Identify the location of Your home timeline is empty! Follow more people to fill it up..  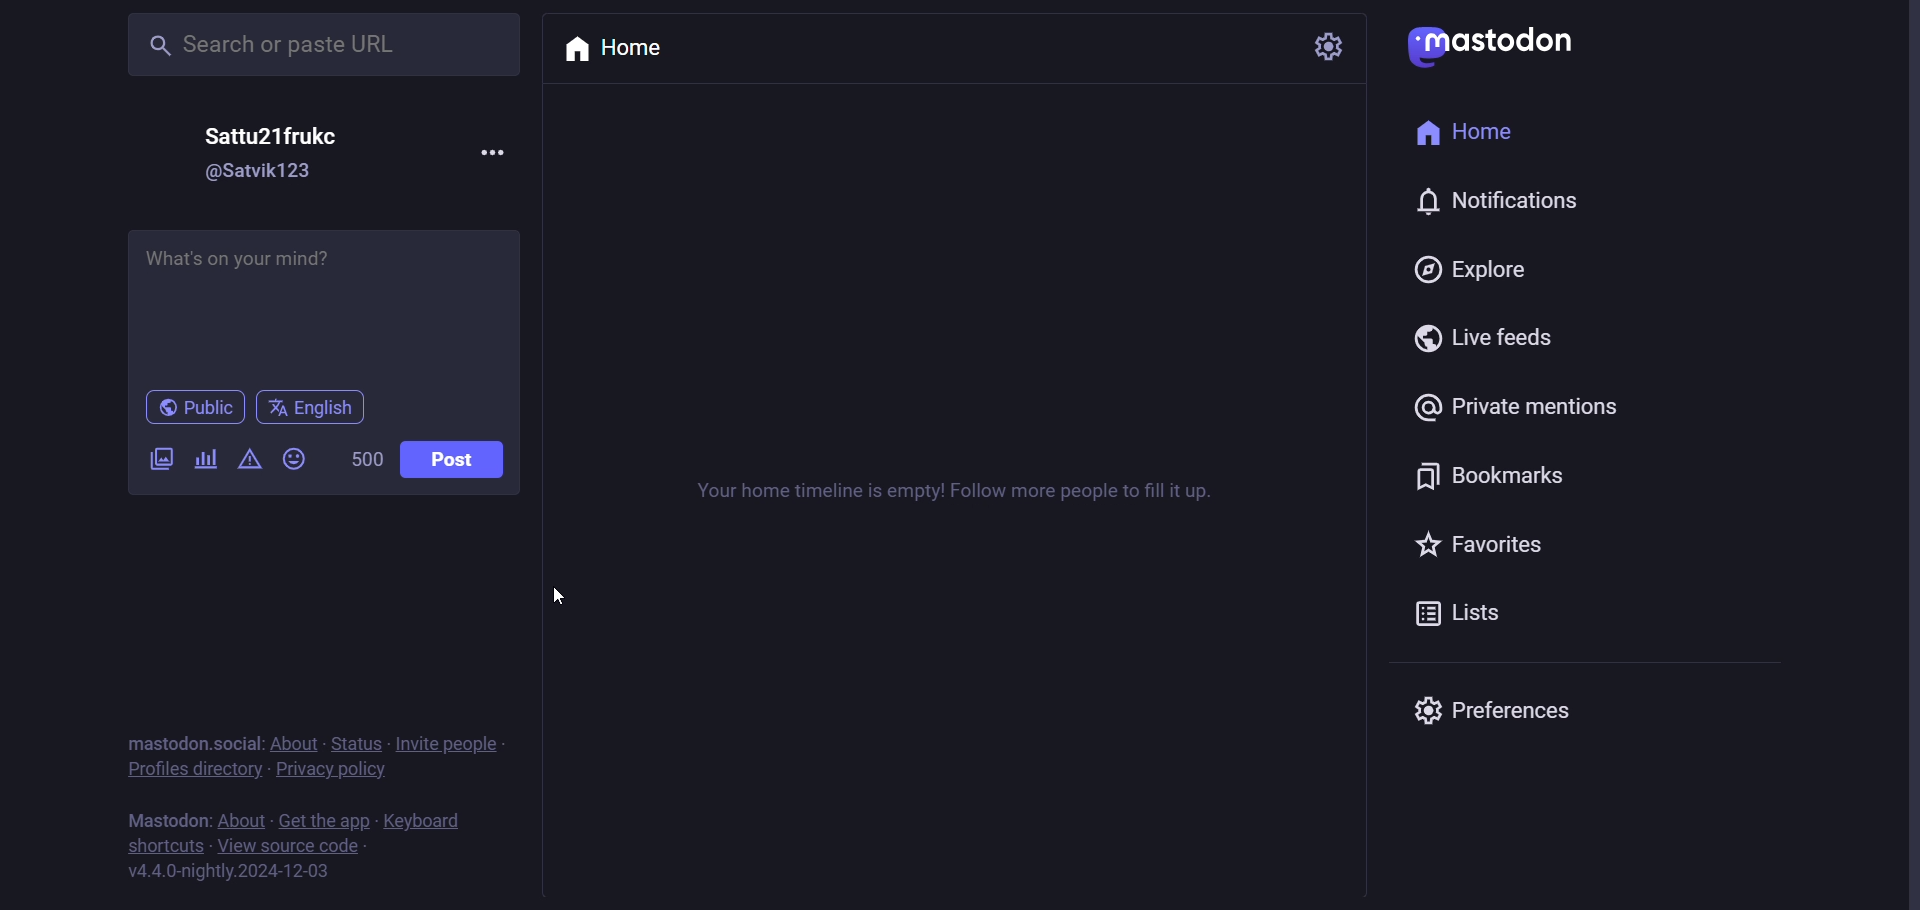
(973, 491).